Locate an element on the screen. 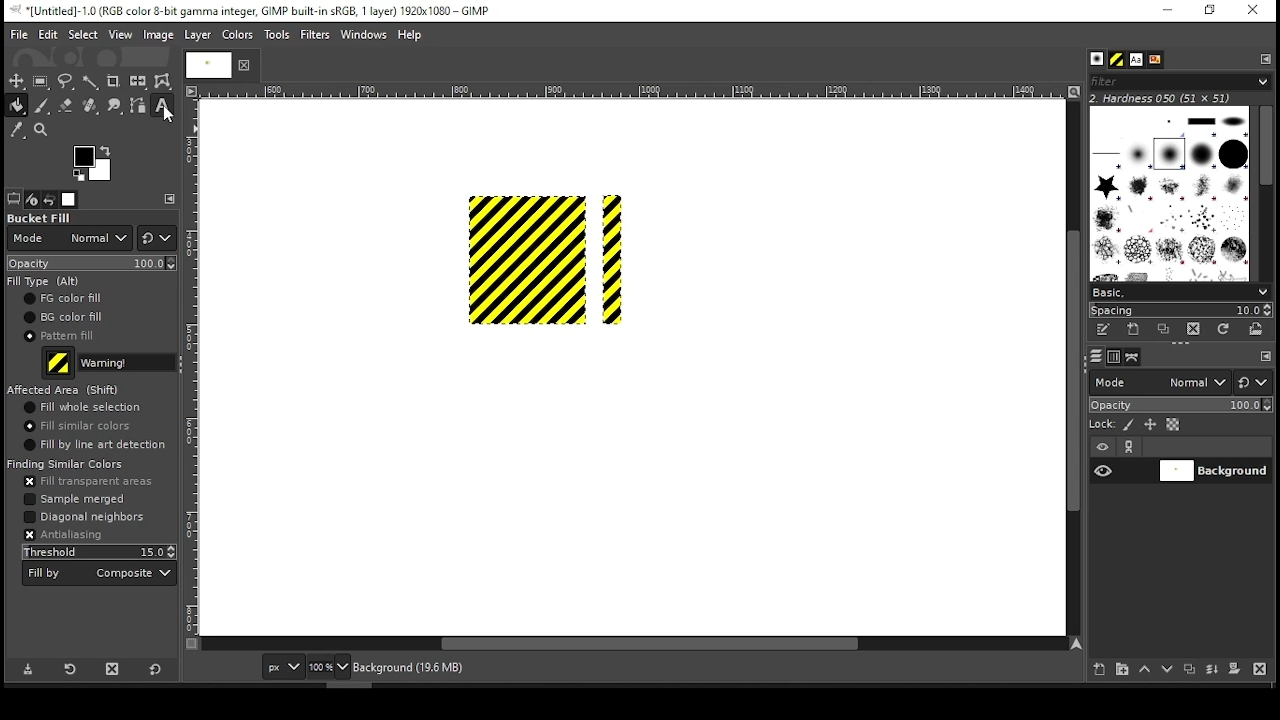 This screenshot has width=1280, height=720. paint bucket tool is located at coordinates (18, 105).